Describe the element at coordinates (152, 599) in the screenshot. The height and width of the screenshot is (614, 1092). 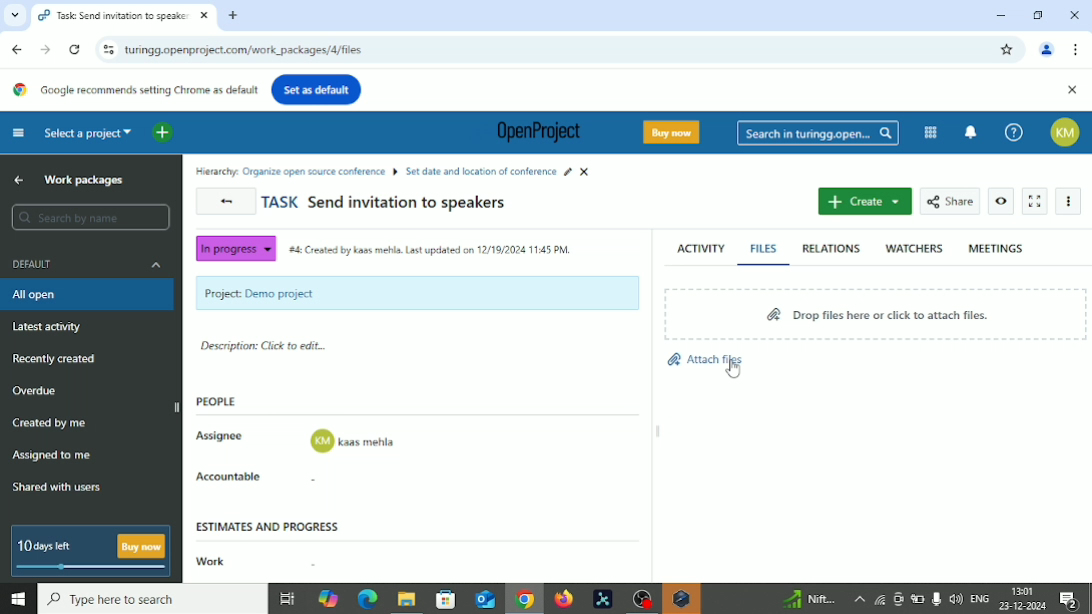
I see `Search` at that location.